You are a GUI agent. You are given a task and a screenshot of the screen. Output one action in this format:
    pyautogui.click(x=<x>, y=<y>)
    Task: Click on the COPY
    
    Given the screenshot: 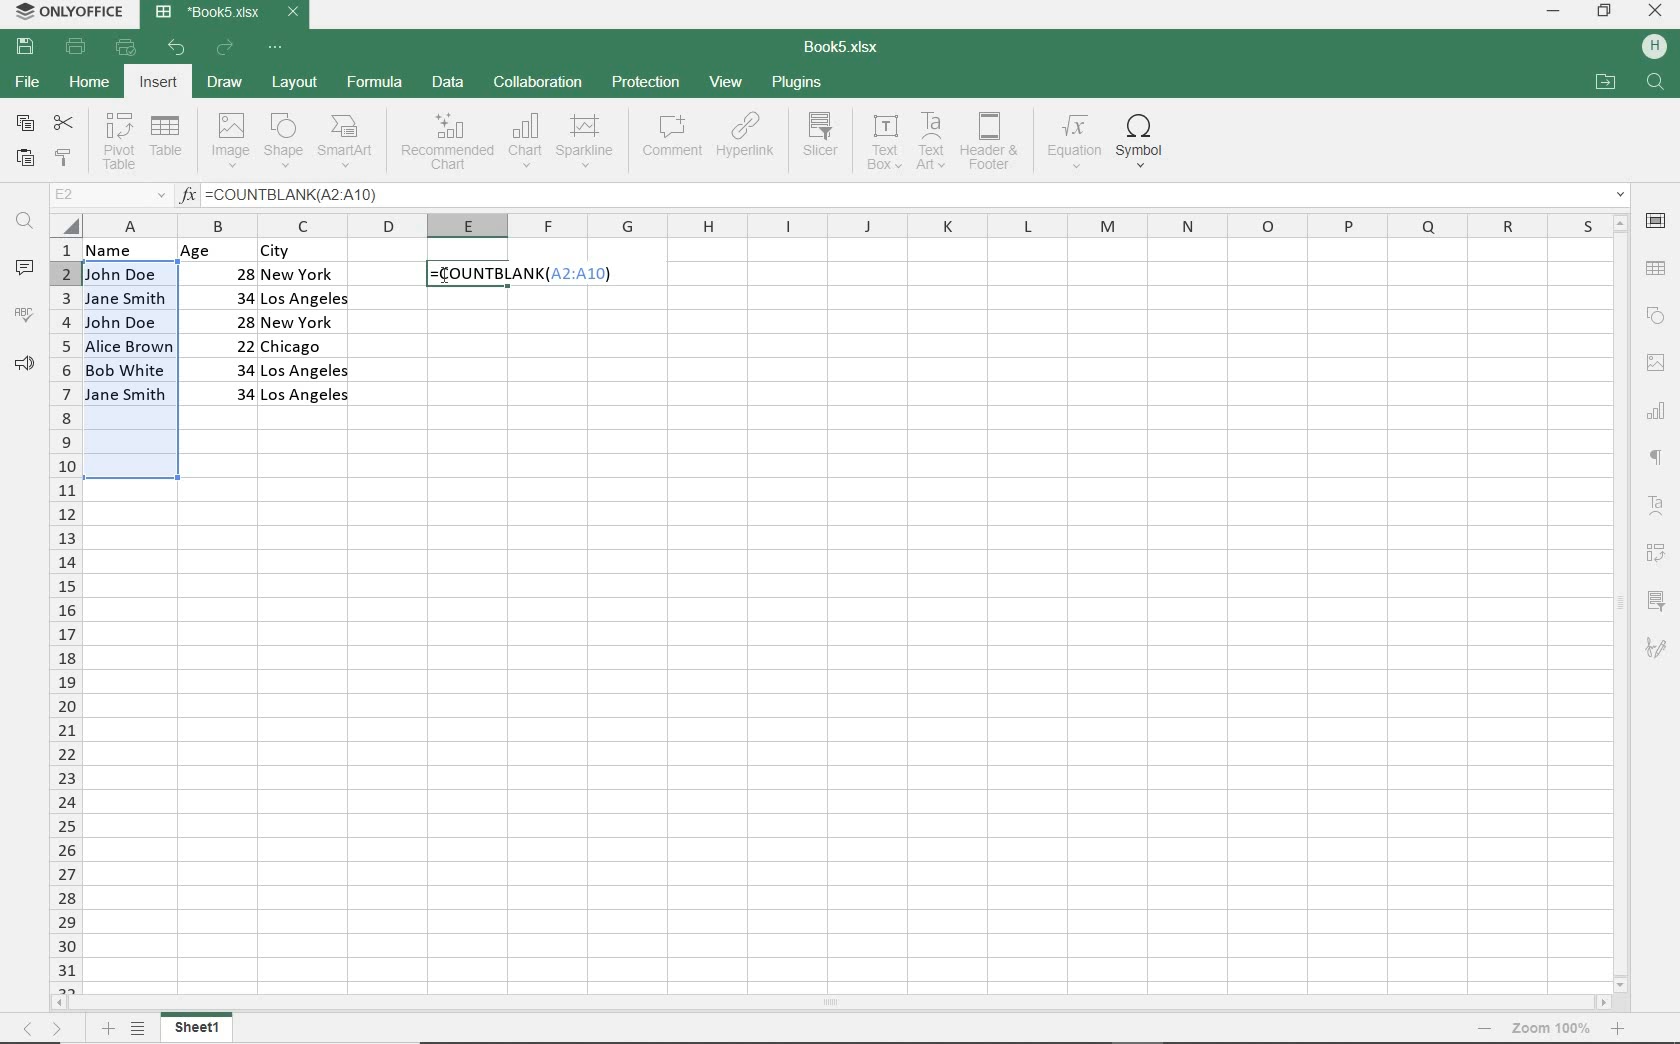 What is the action you would take?
    pyautogui.click(x=24, y=125)
    